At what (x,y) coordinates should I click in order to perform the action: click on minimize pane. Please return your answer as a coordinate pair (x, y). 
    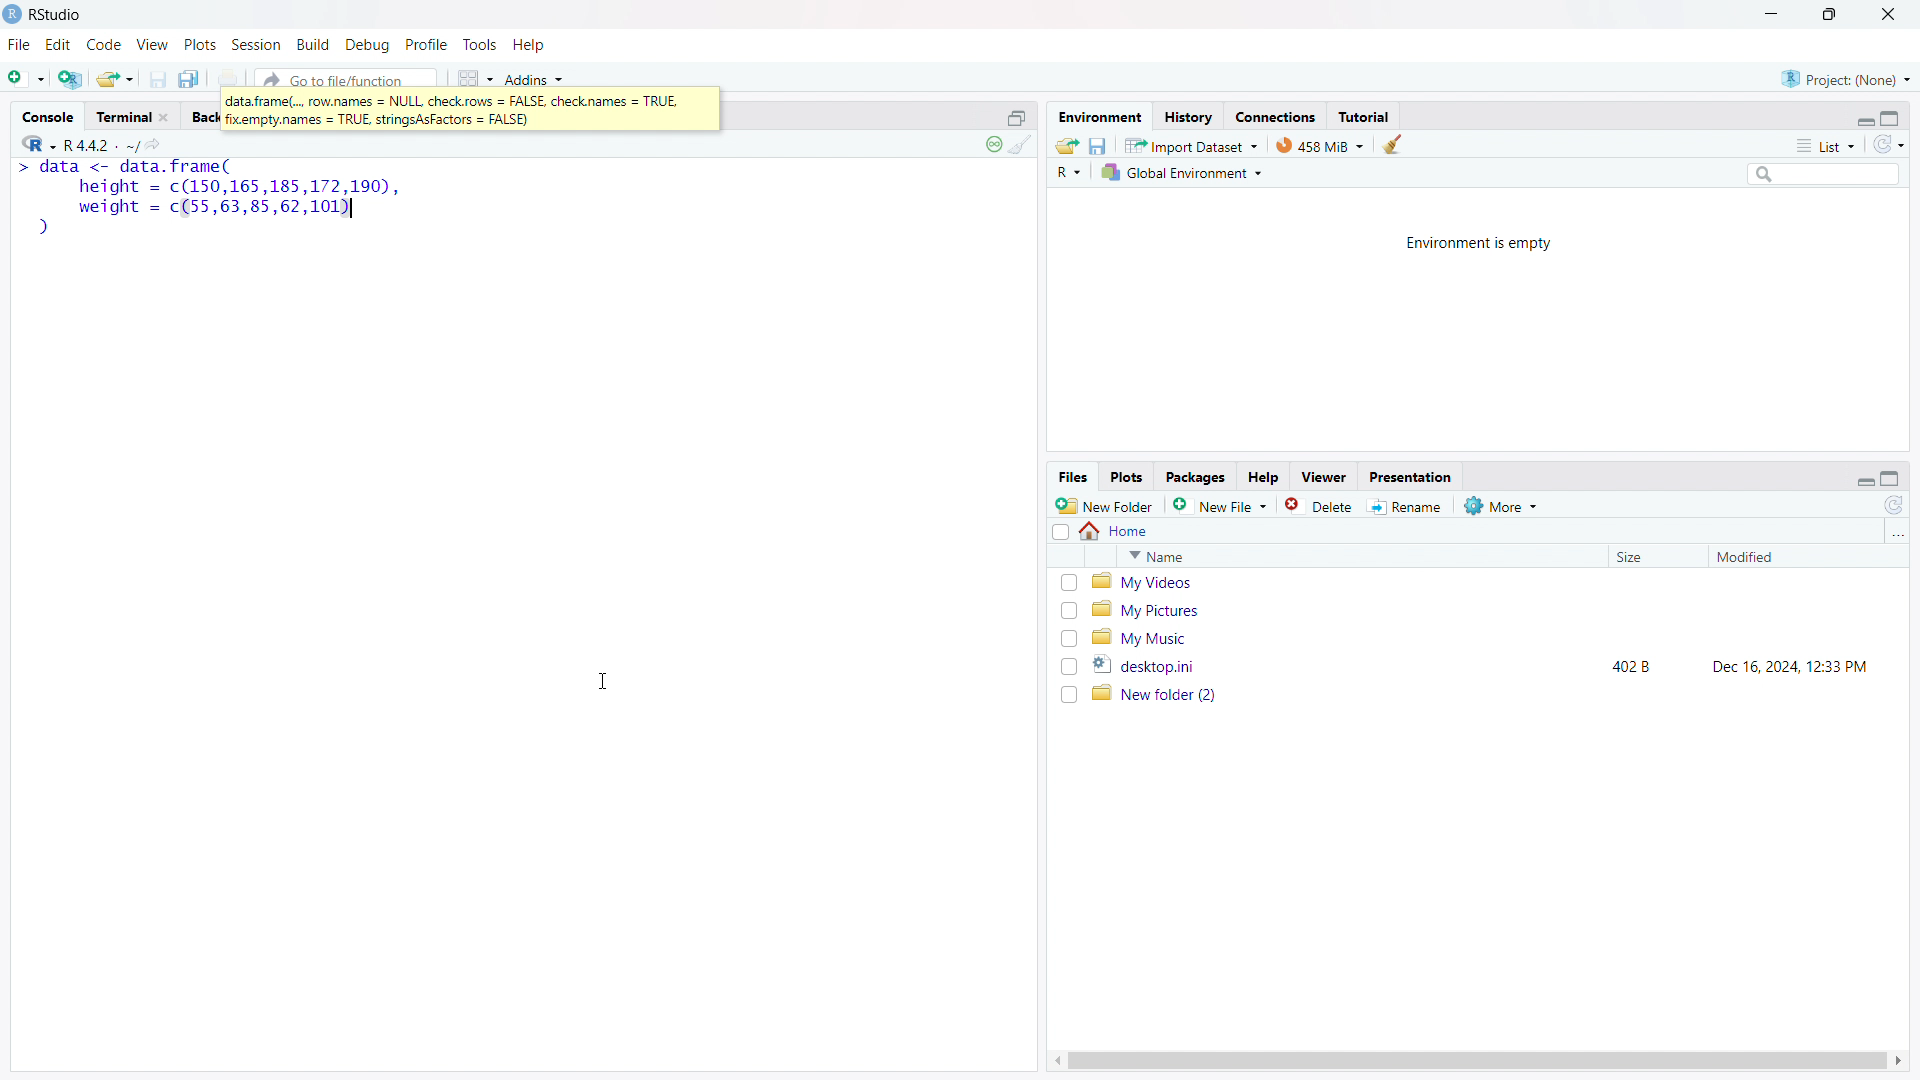
    Looking at the image, I should click on (1864, 118).